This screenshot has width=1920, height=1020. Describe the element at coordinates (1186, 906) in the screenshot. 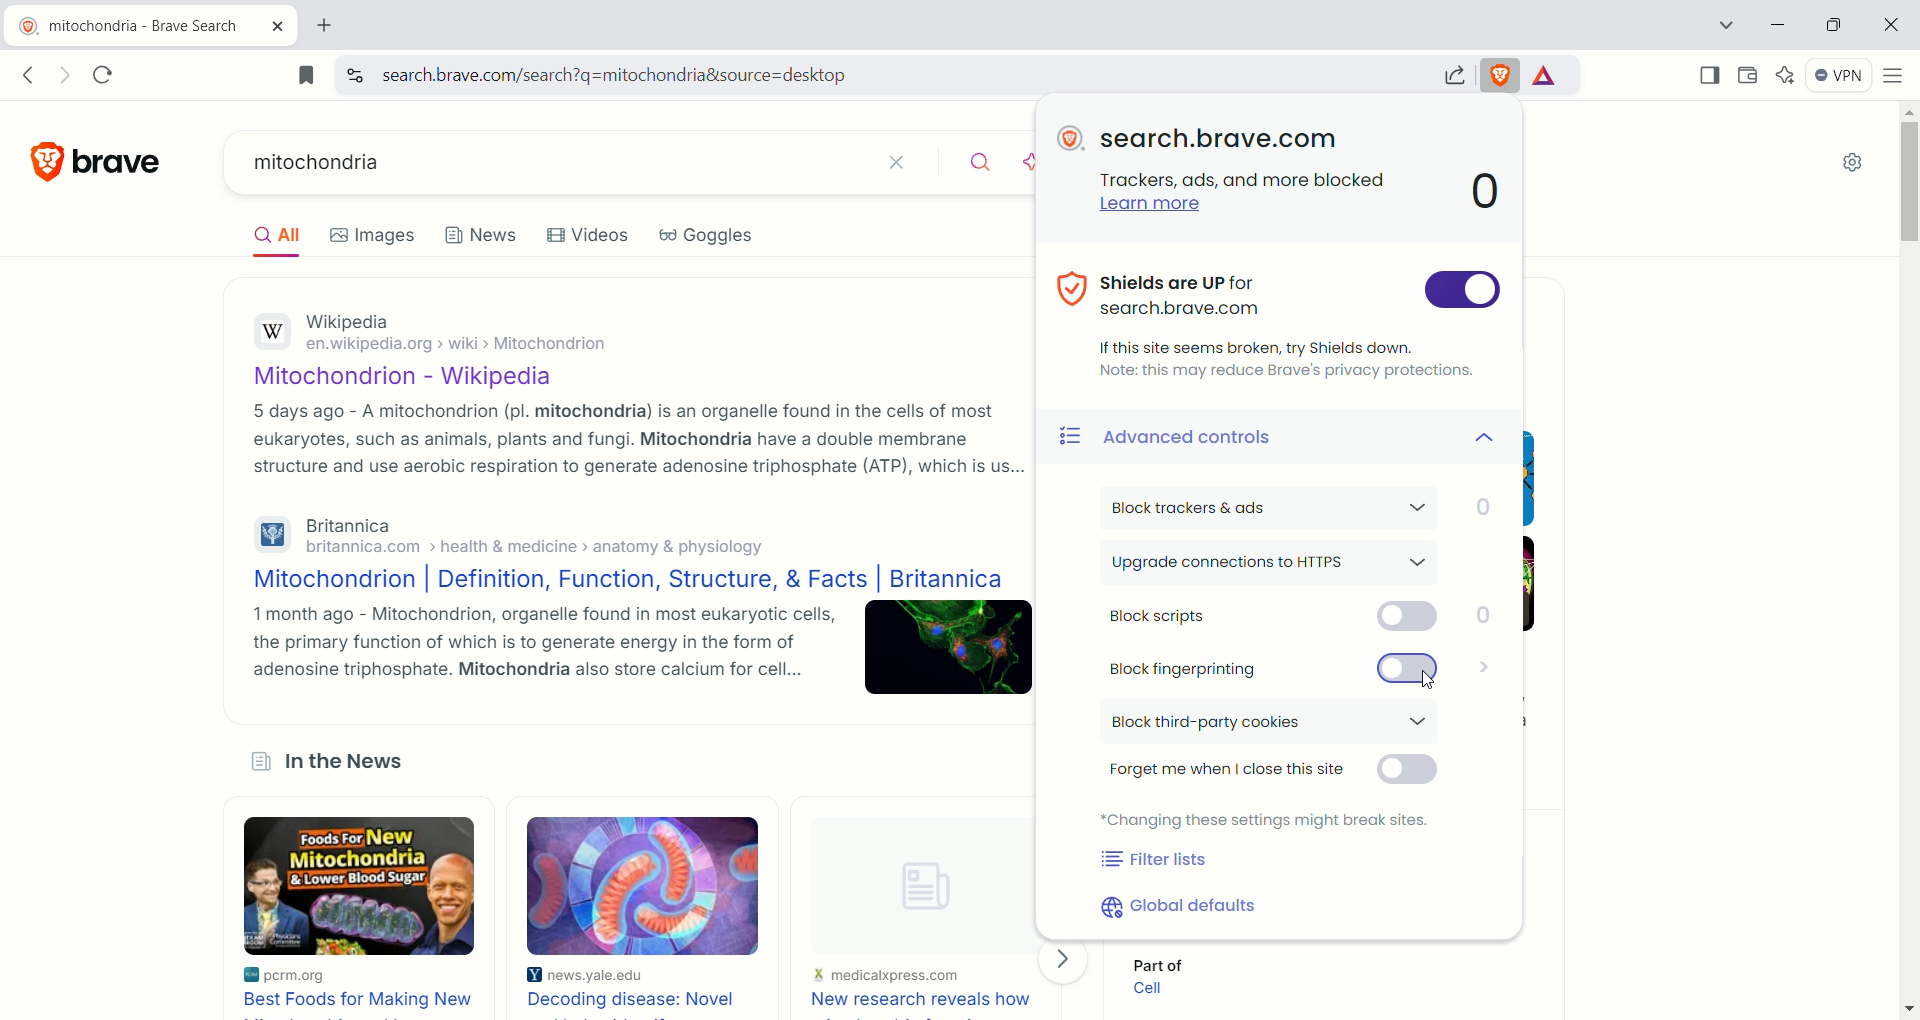

I see `global default` at that location.